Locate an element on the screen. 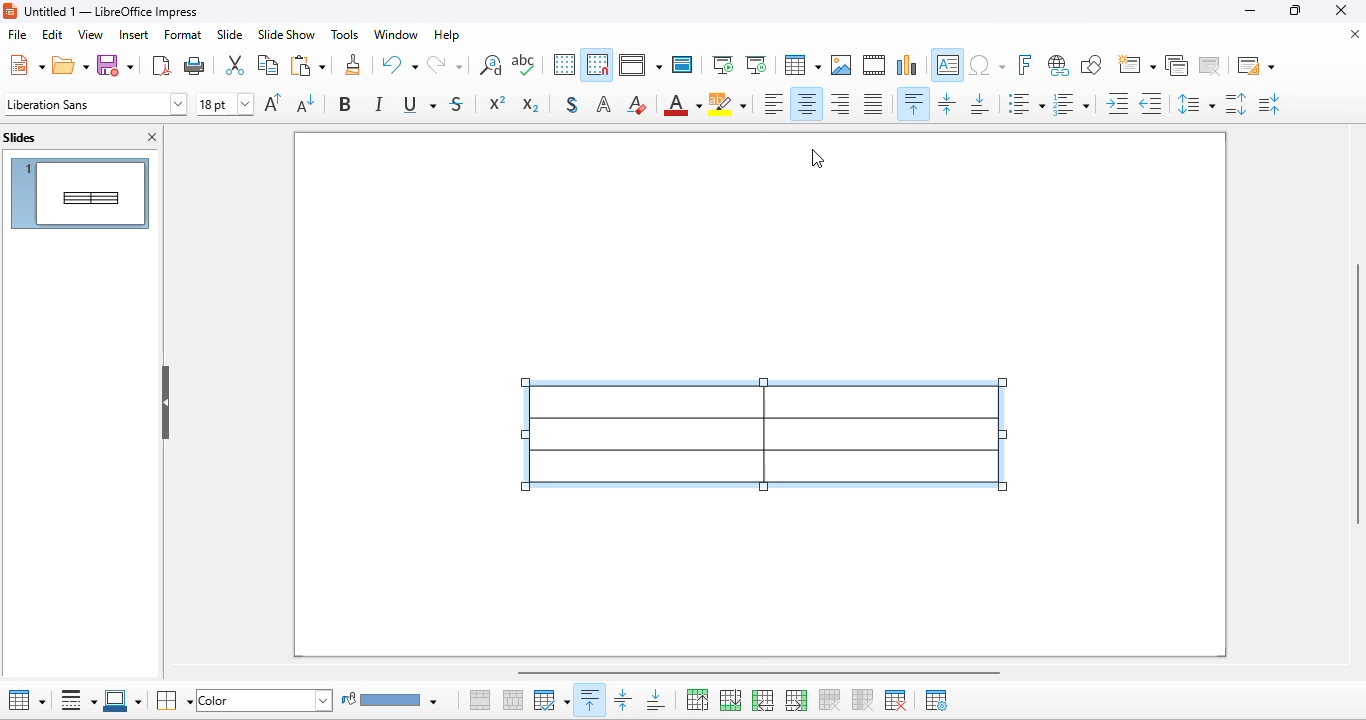  open is located at coordinates (70, 64).